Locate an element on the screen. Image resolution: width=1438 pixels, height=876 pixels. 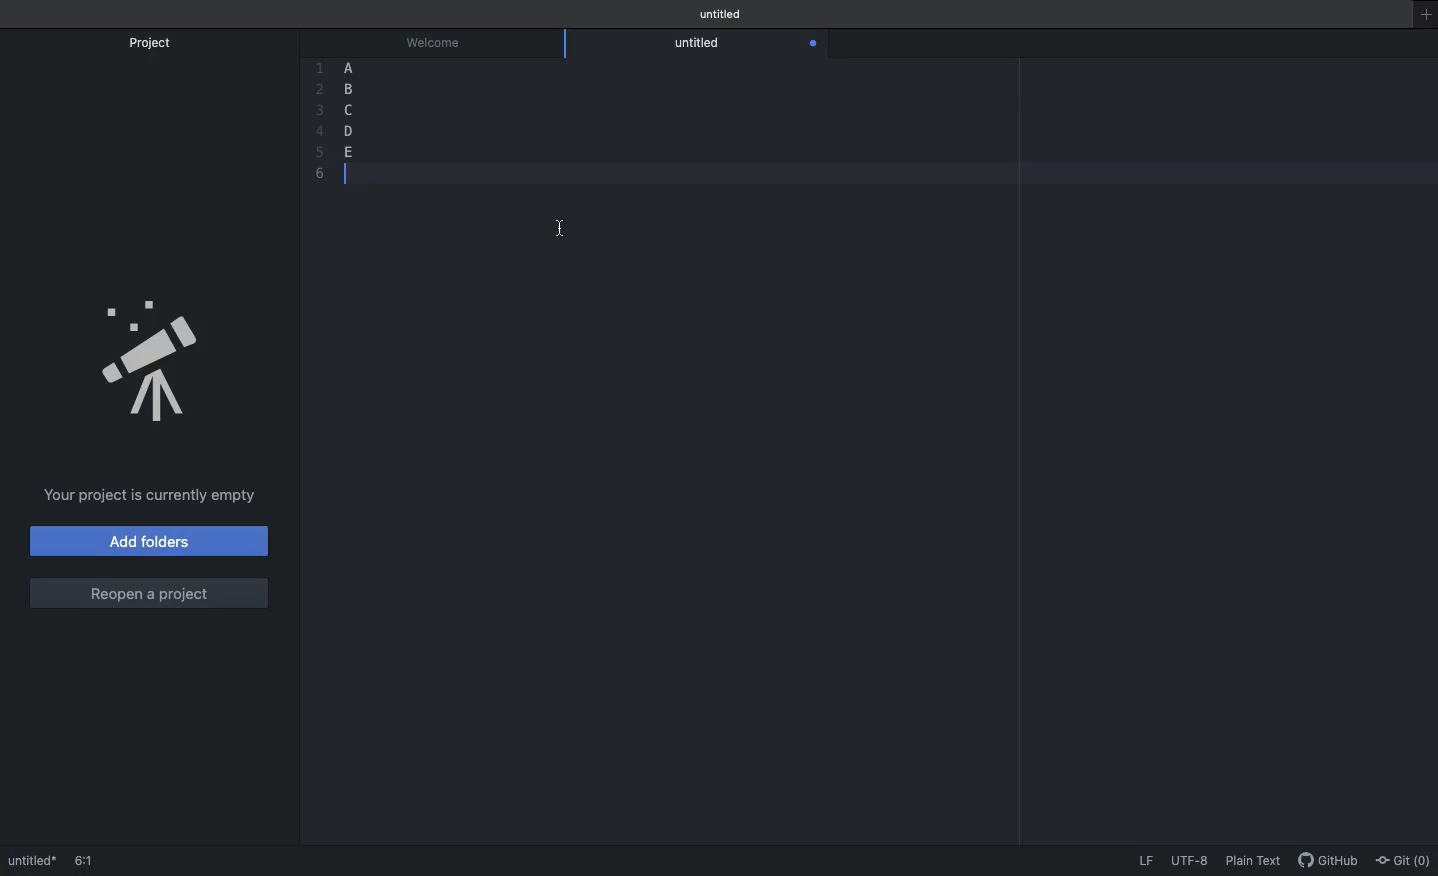
Git is located at coordinates (1404, 862).